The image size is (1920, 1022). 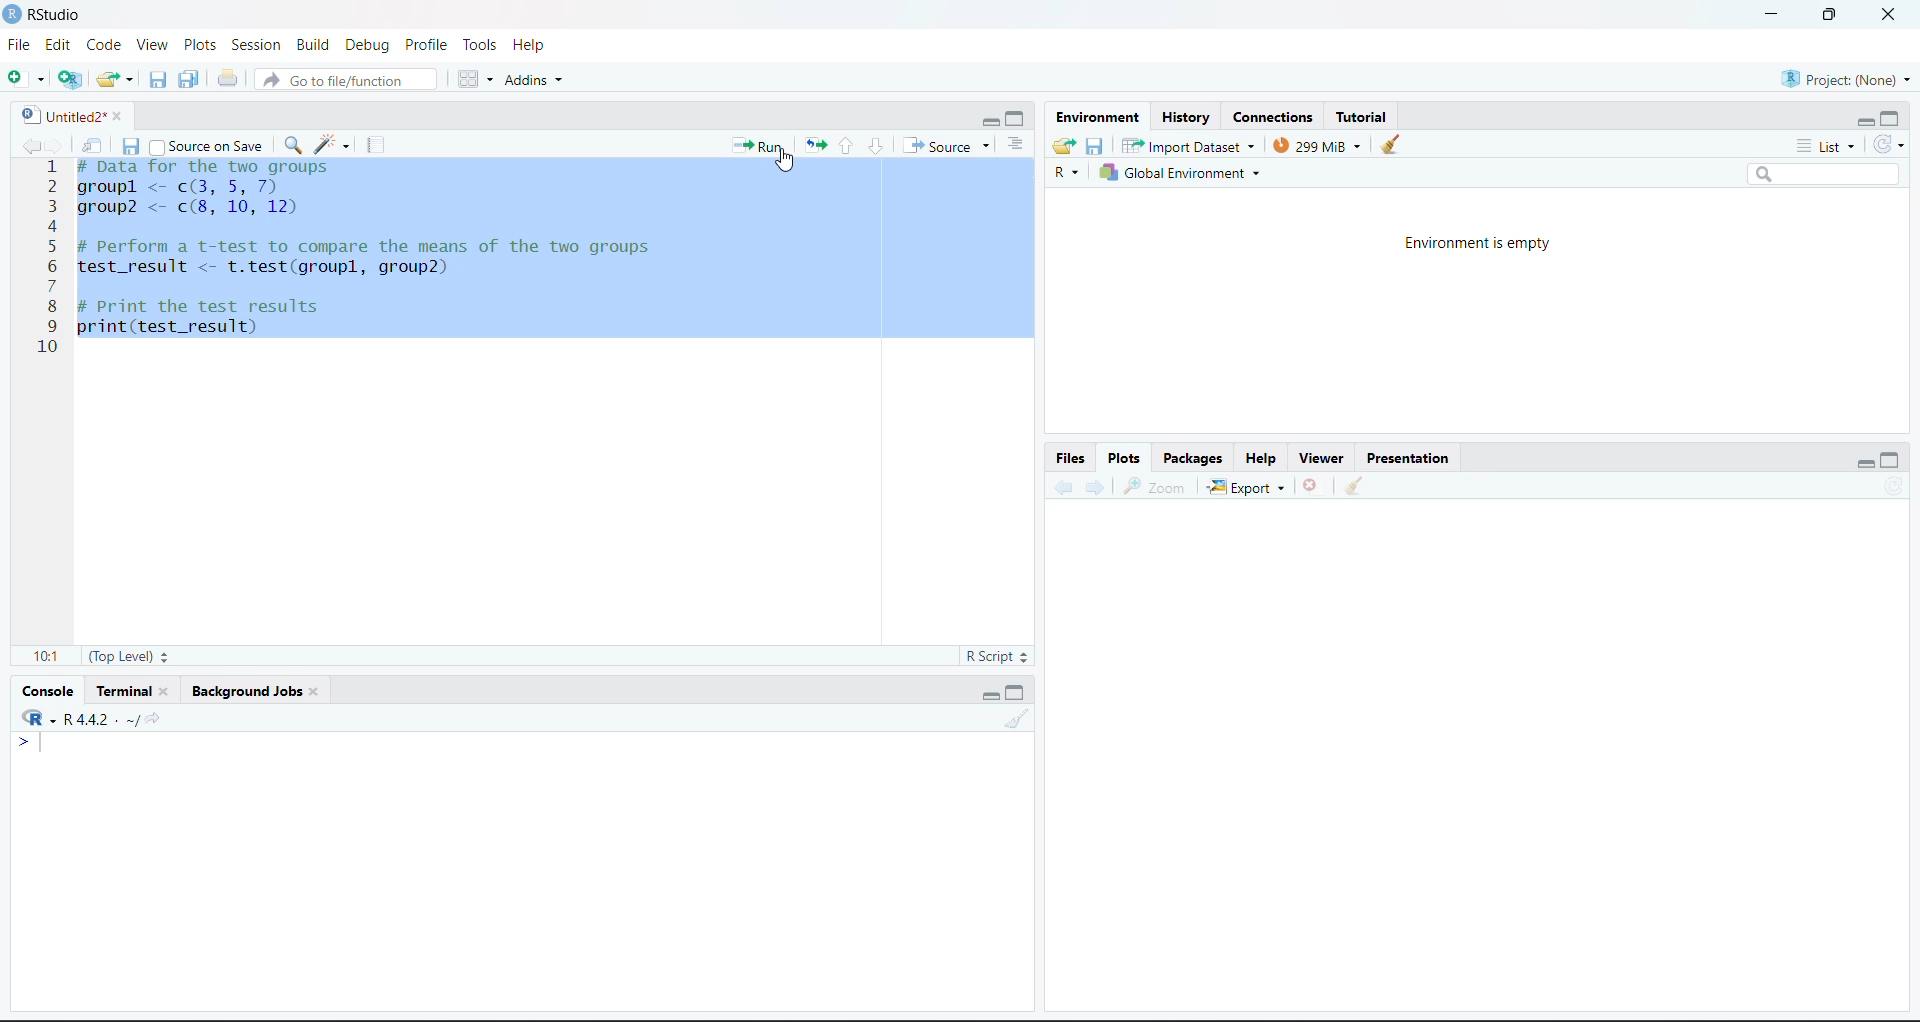 I want to click on go back to the previous source location, so click(x=32, y=145).